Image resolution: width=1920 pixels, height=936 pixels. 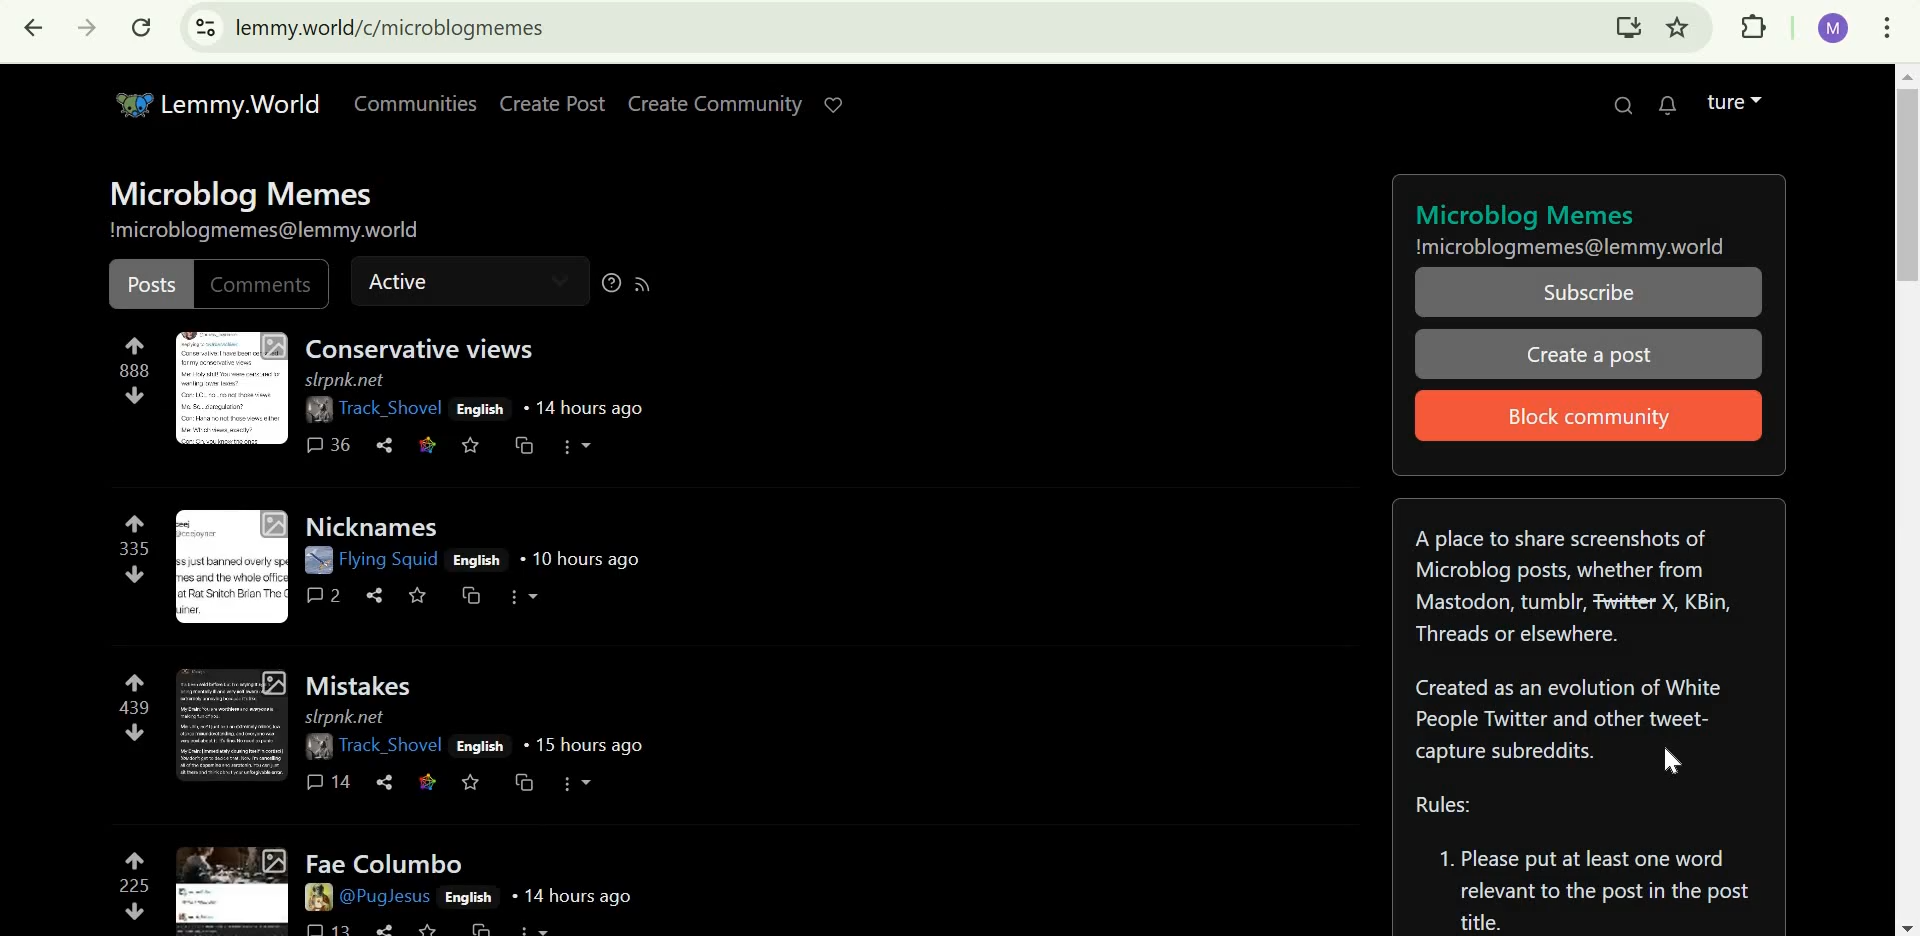 I want to click on 36 comments, so click(x=327, y=443).